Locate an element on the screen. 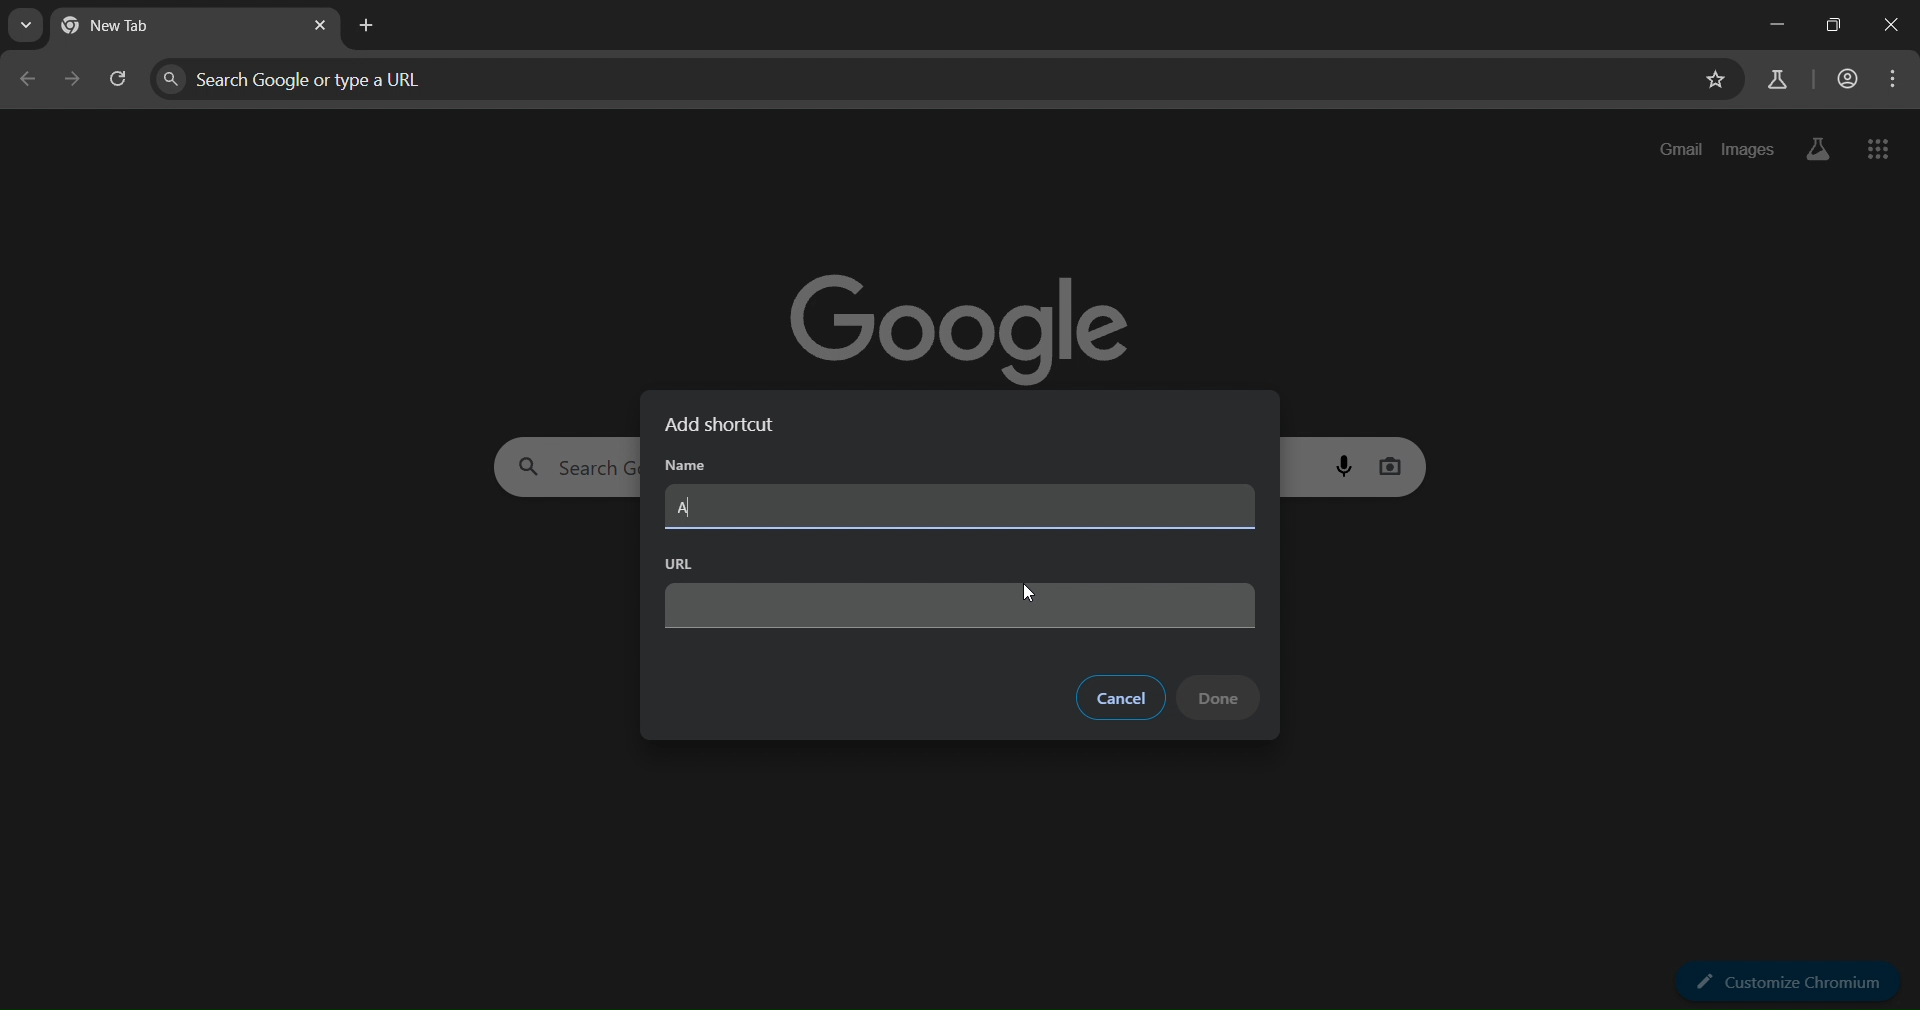  minimize is located at coordinates (1772, 28).